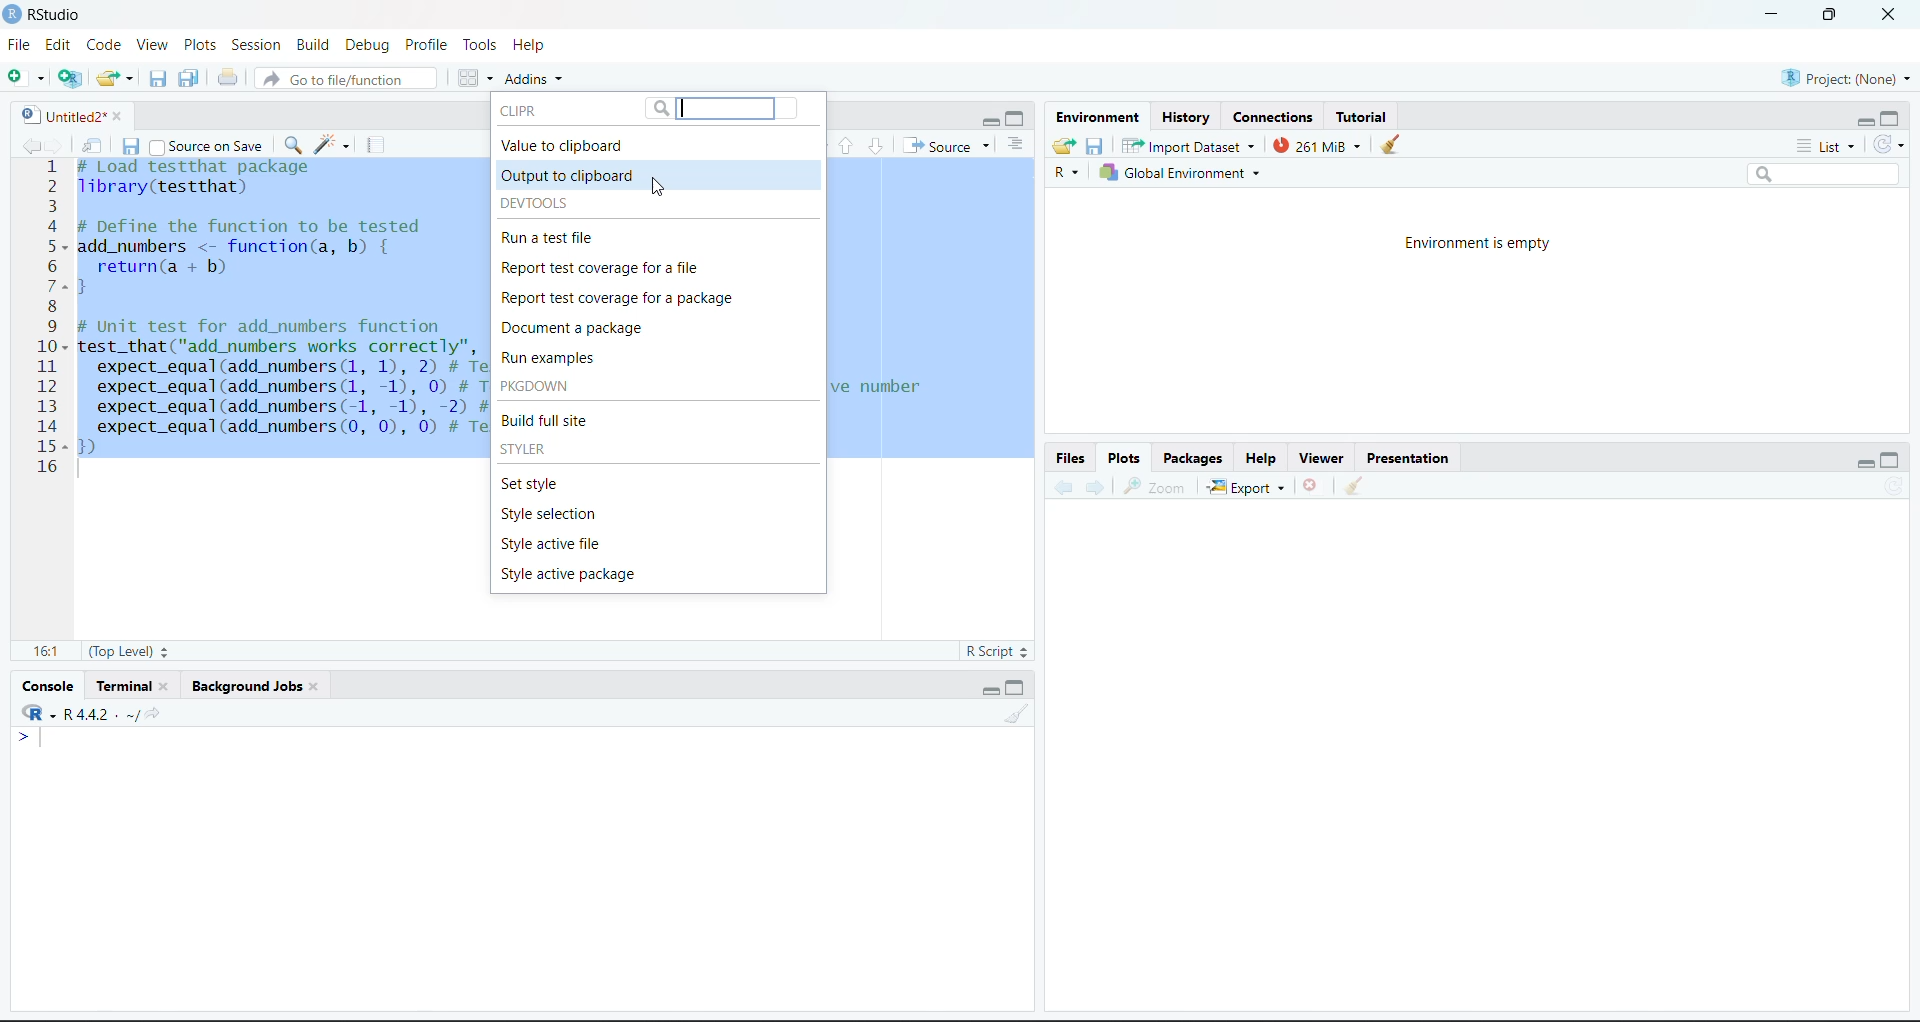  What do you see at coordinates (1314, 486) in the screenshot?
I see `Delete file` at bounding box center [1314, 486].